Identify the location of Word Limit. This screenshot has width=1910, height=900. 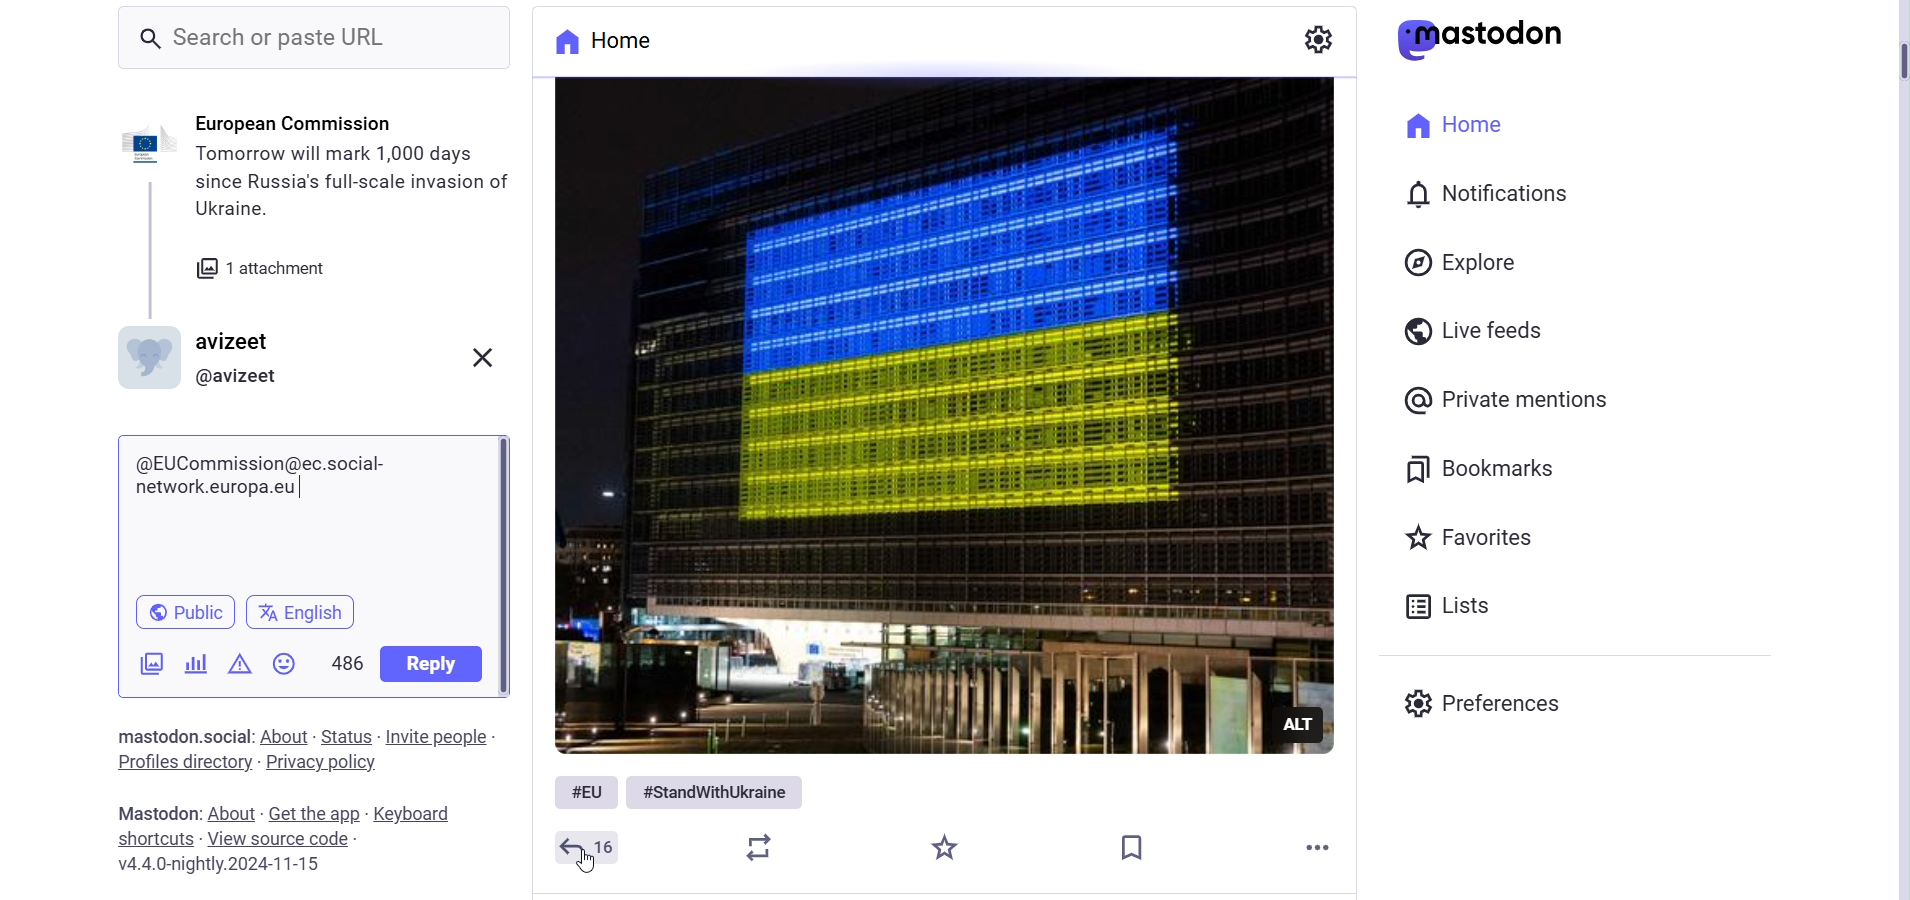
(341, 661).